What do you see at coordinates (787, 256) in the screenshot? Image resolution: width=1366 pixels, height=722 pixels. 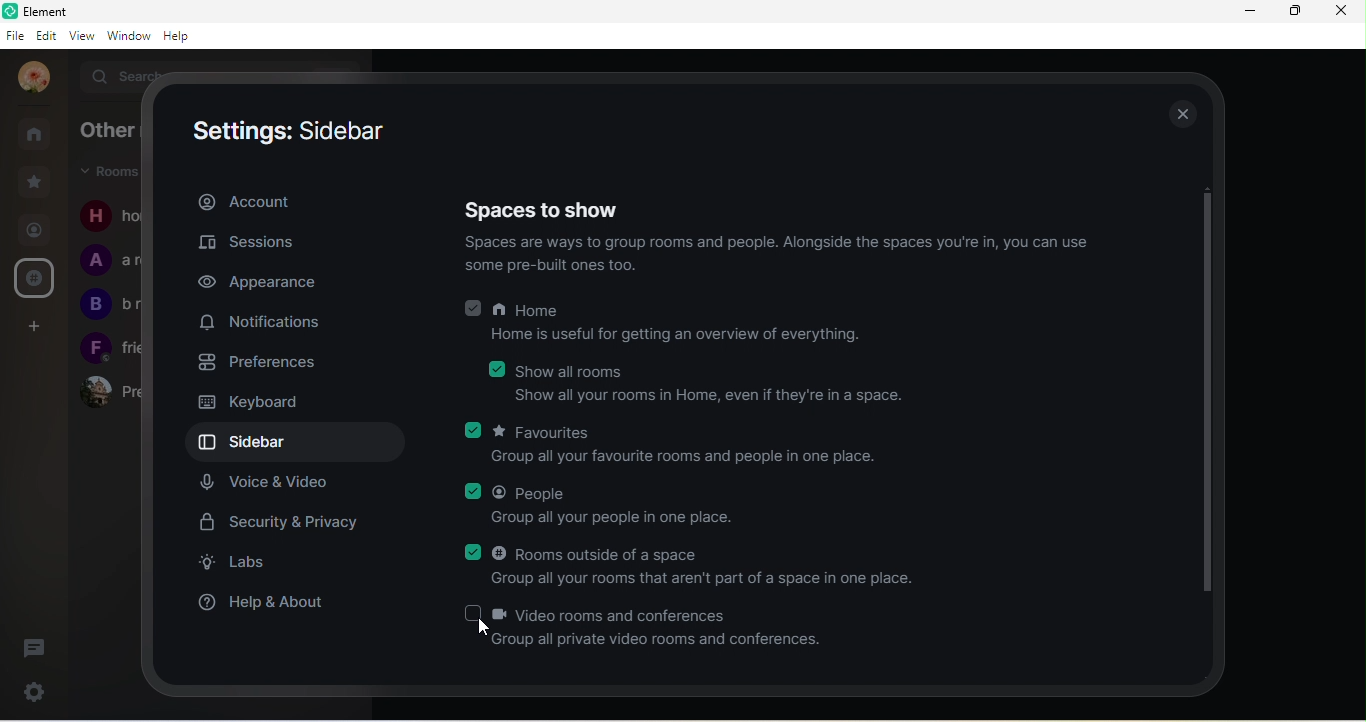 I see `spaces are ways to group rooms and people. along side spaces you are in, you can use some pre built spaces` at bounding box center [787, 256].